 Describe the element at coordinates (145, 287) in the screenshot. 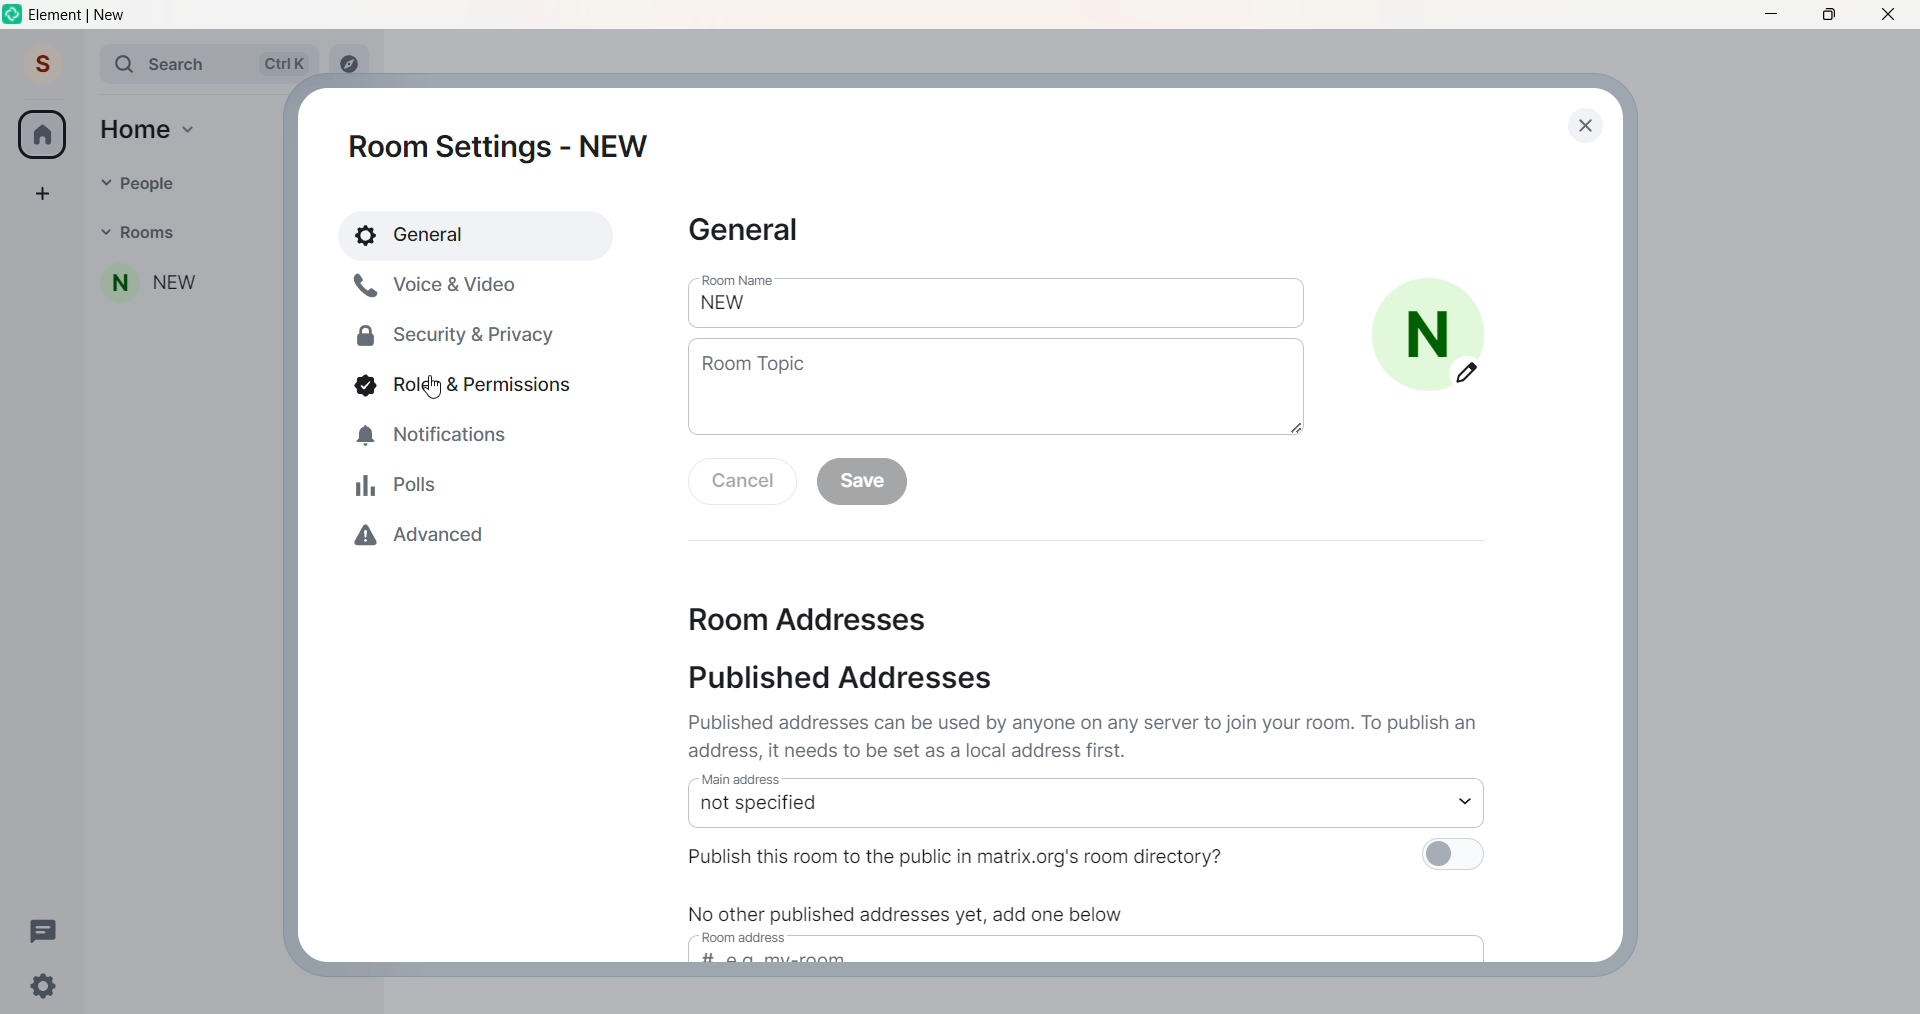

I see `room name` at that location.